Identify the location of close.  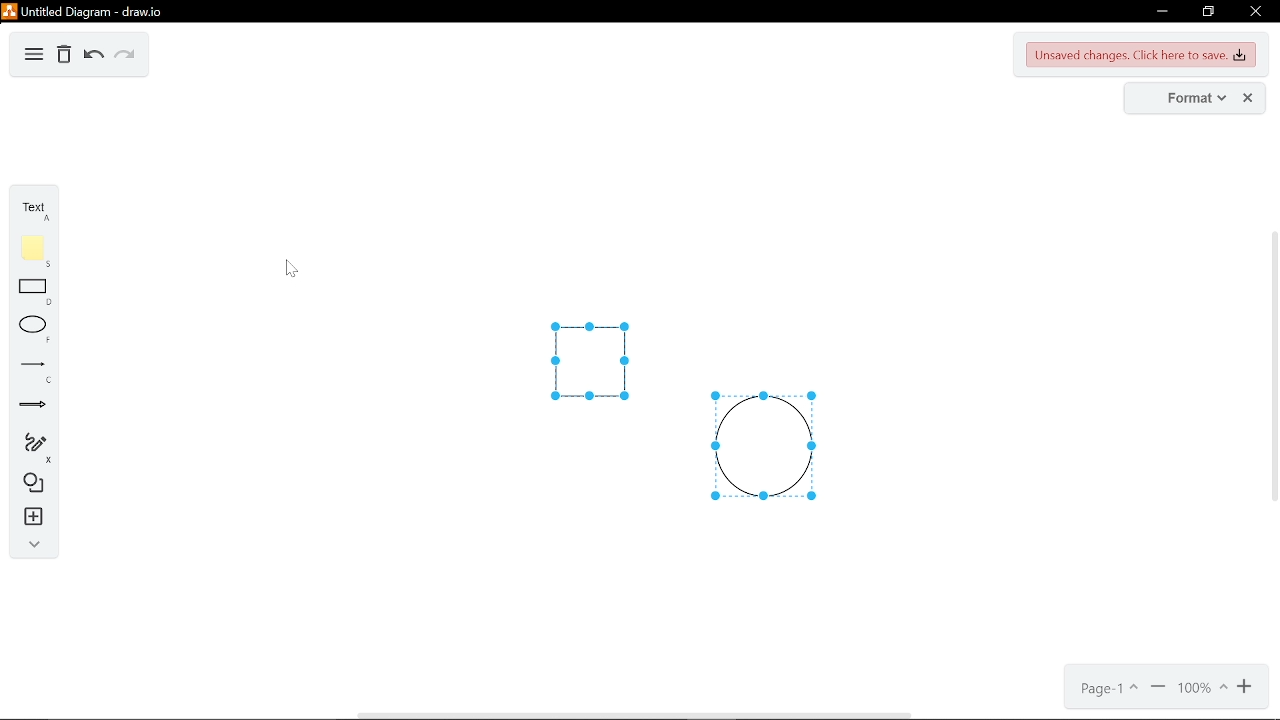
(1256, 11).